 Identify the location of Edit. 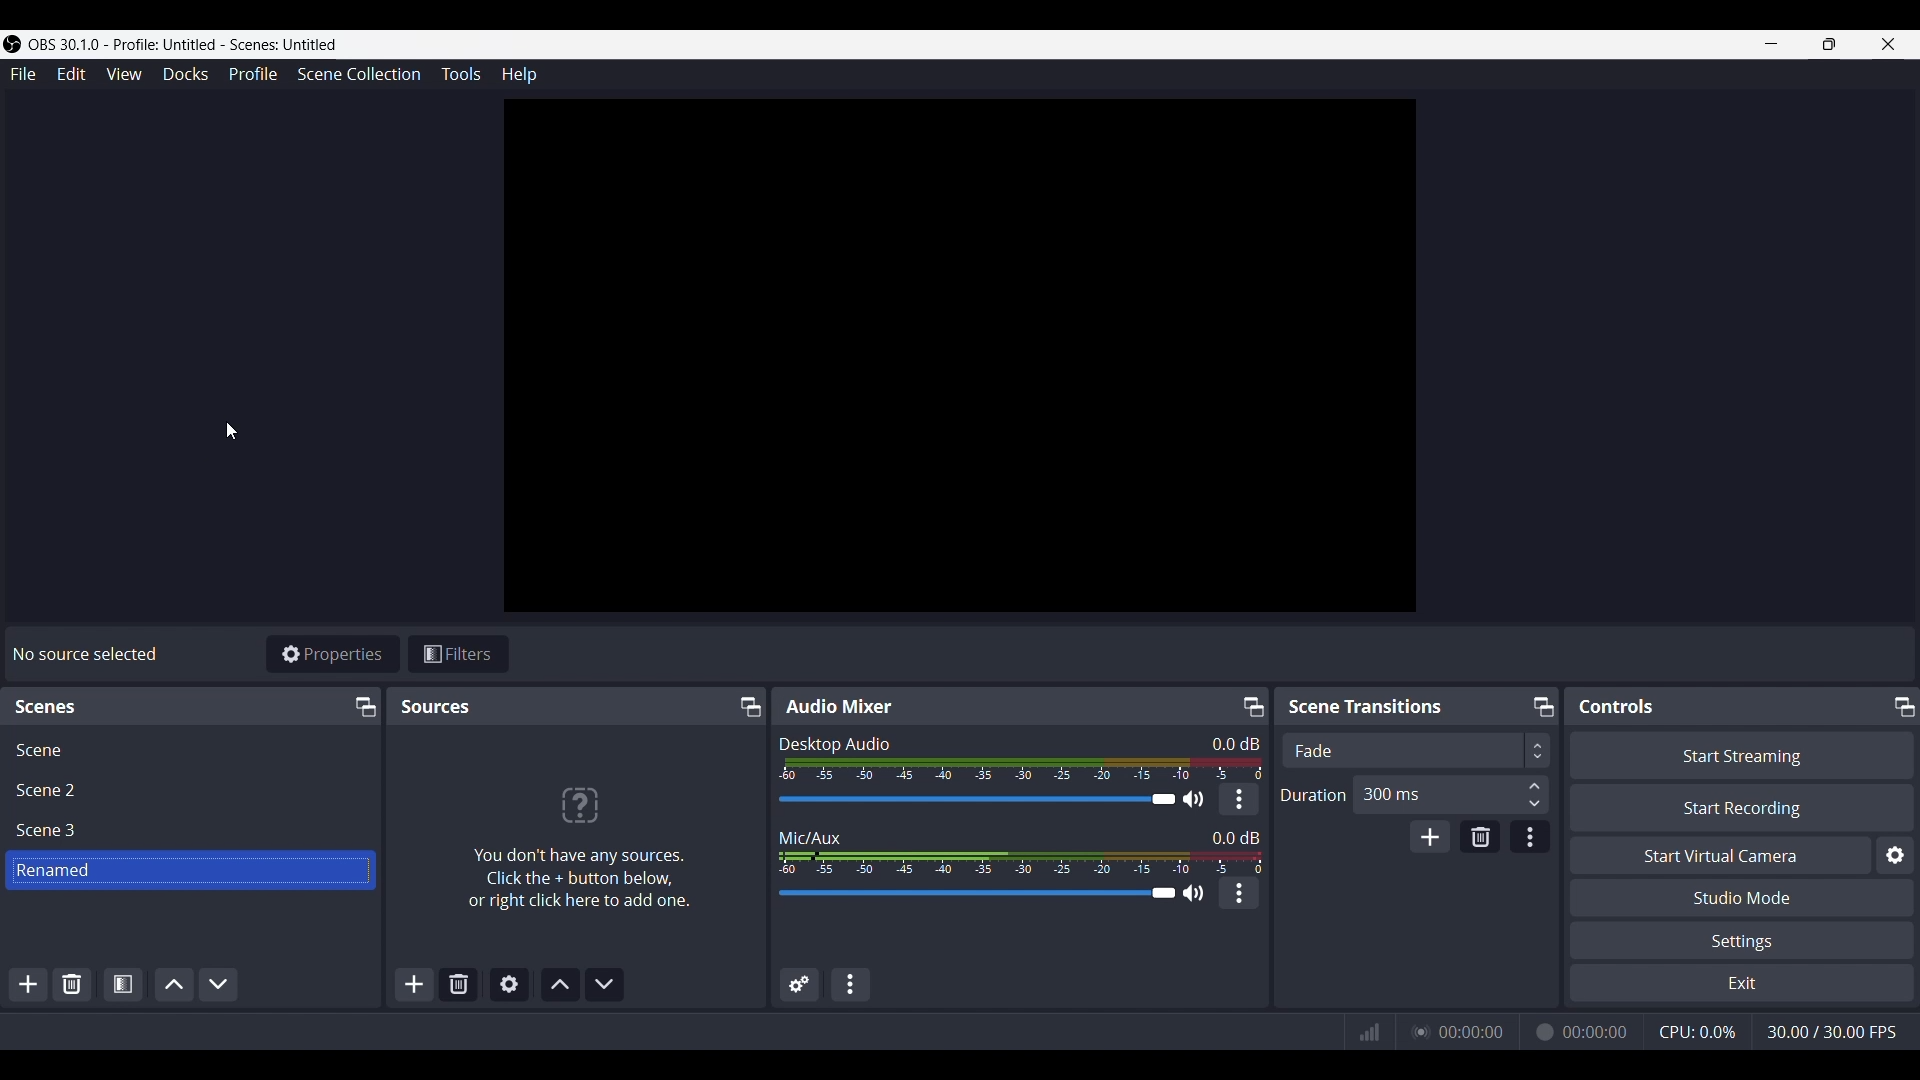
(71, 76).